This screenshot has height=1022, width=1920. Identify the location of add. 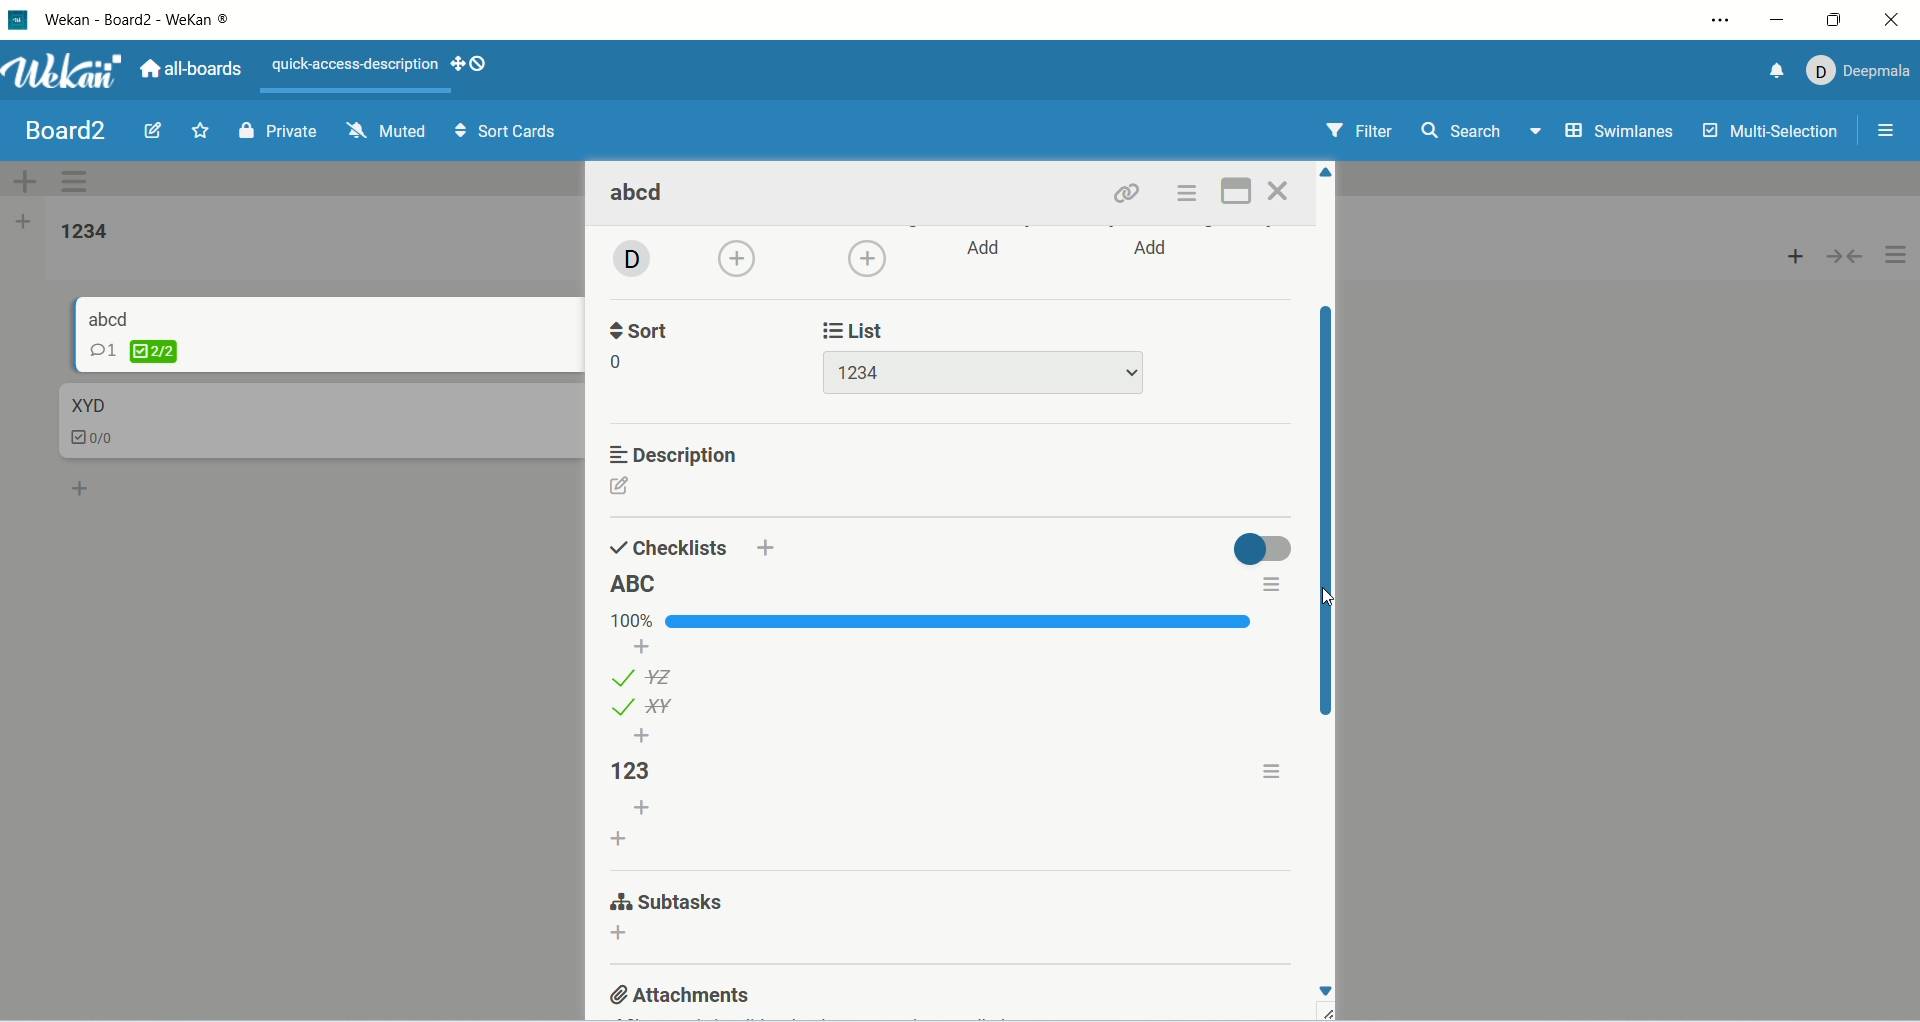
(645, 646).